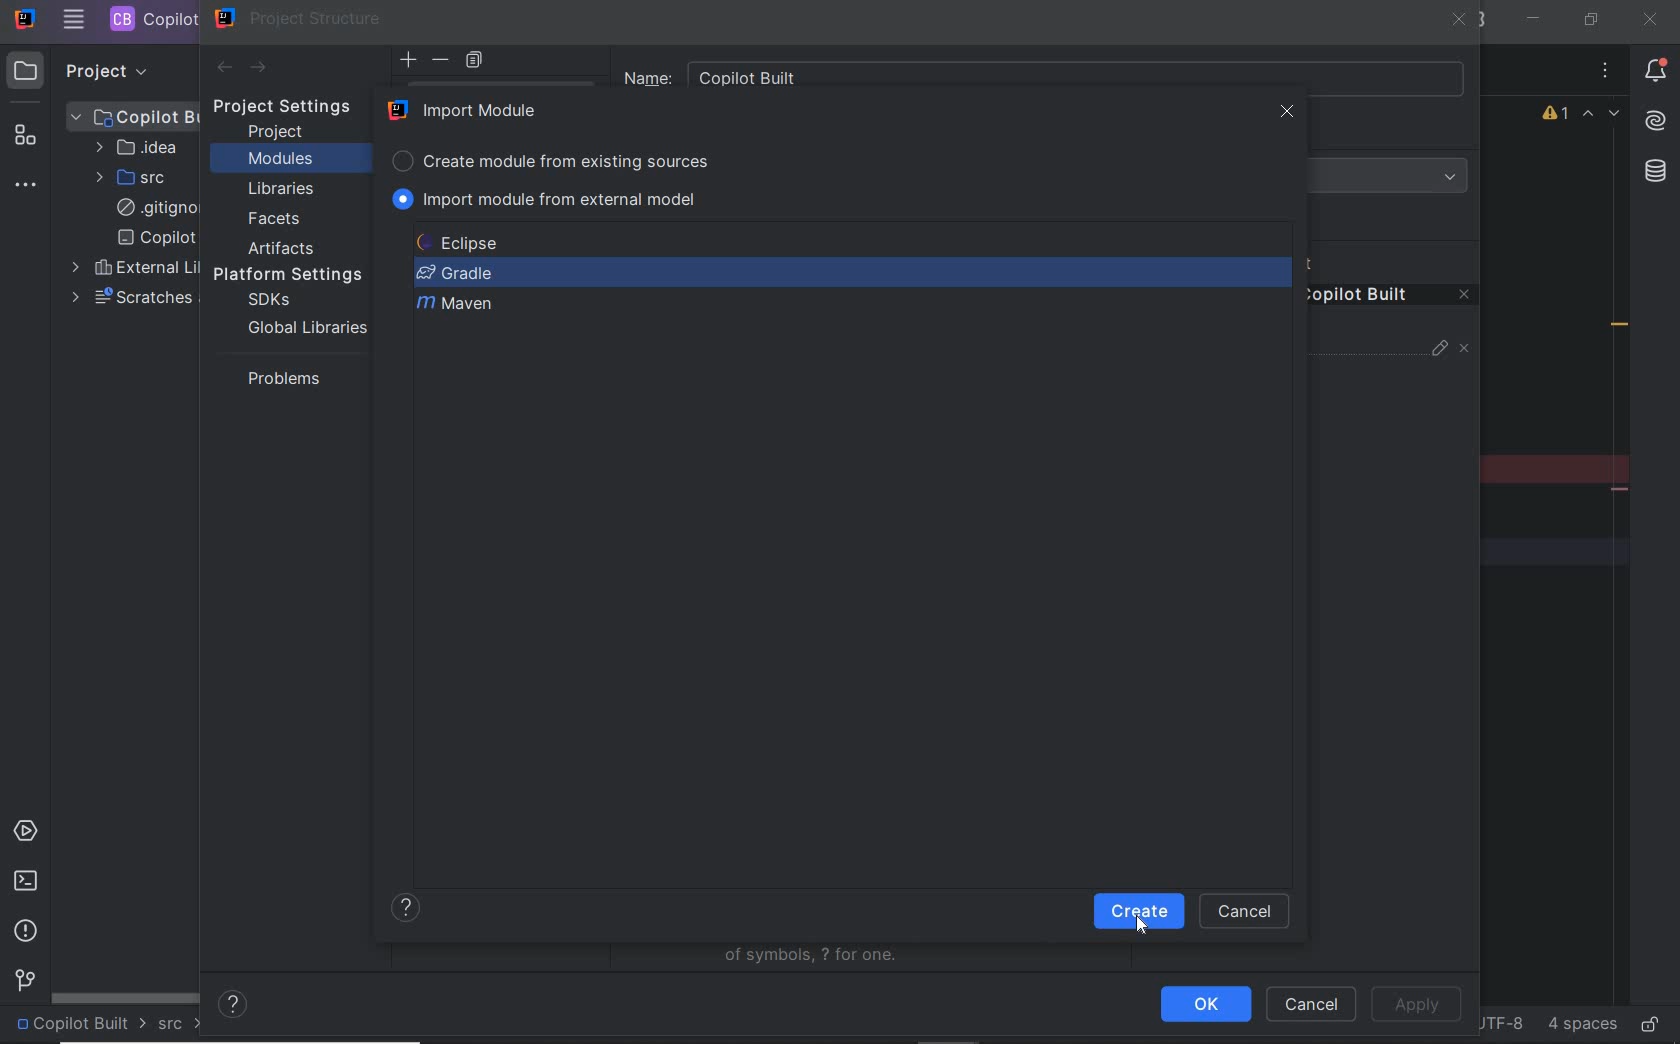 Image resolution: width=1680 pixels, height=1044 pixels. What do you see at coordinates (555, 158) in the screenshot?
I see `CREATE MODULE FROM EXISTING SOURCES` at bounding box center [555, 158].